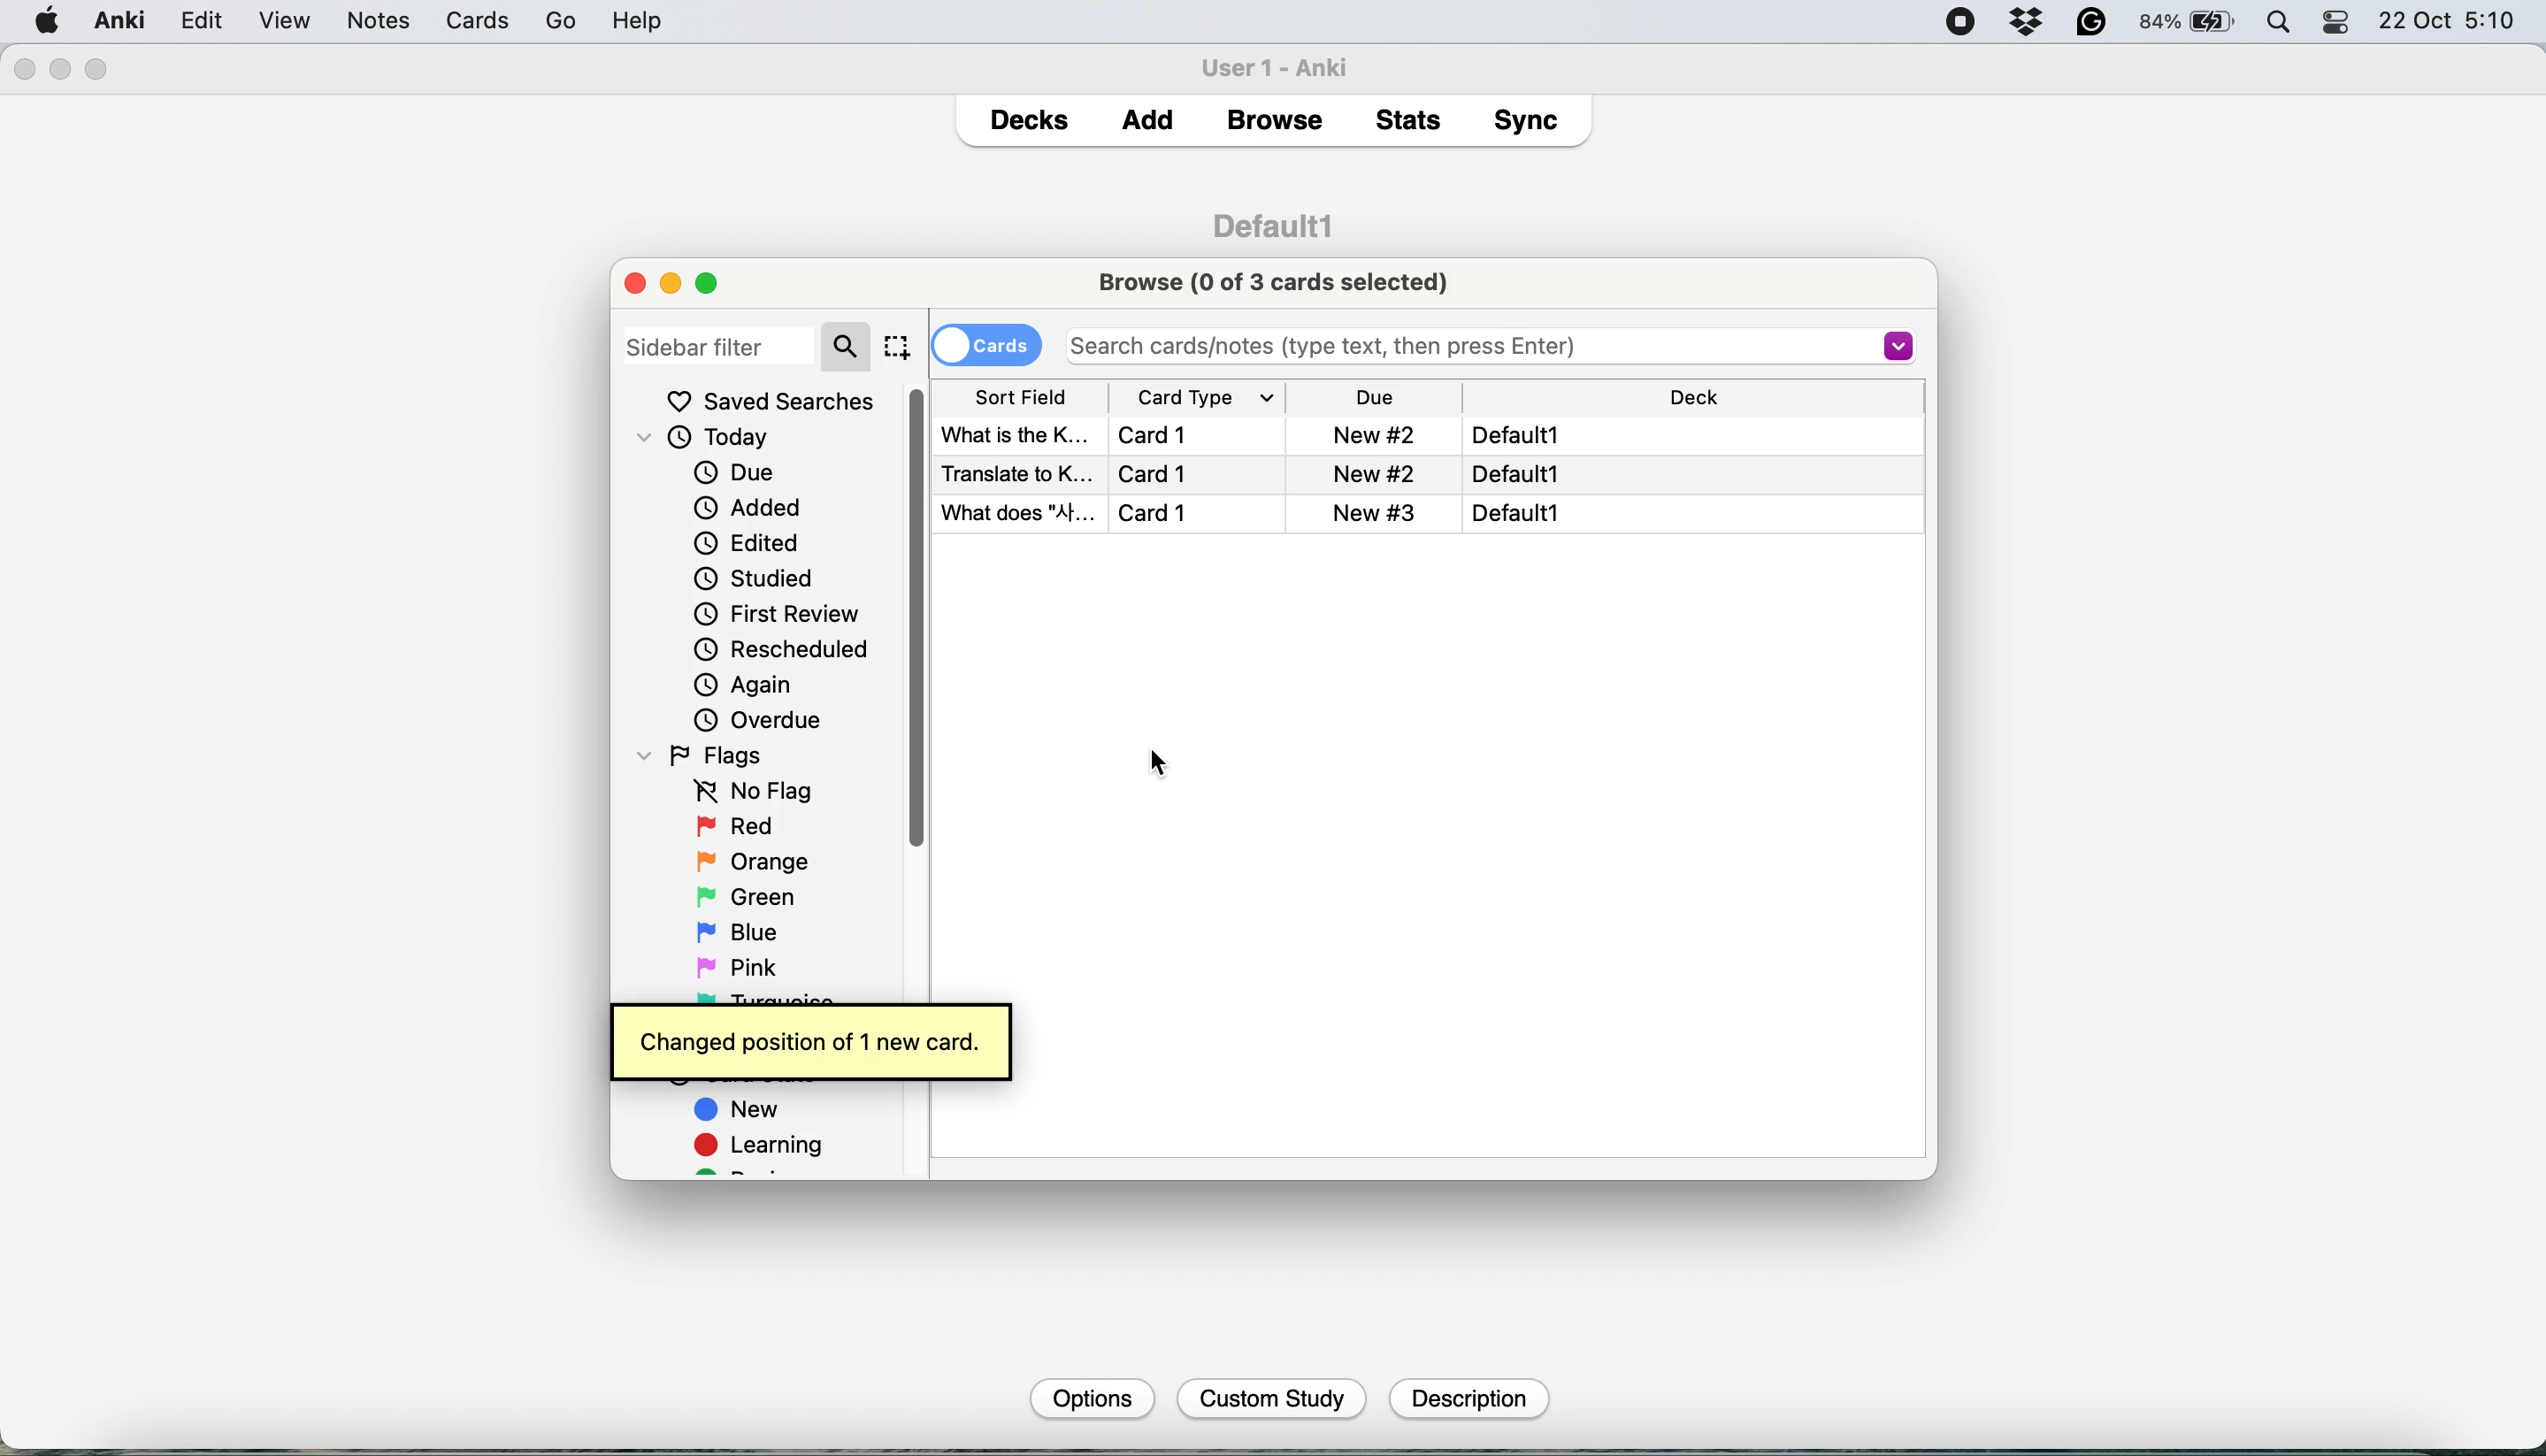 Image resolution: width=2546 pixels, height=1456 pixels. I want to click on Default 1, so click(1273, 223).